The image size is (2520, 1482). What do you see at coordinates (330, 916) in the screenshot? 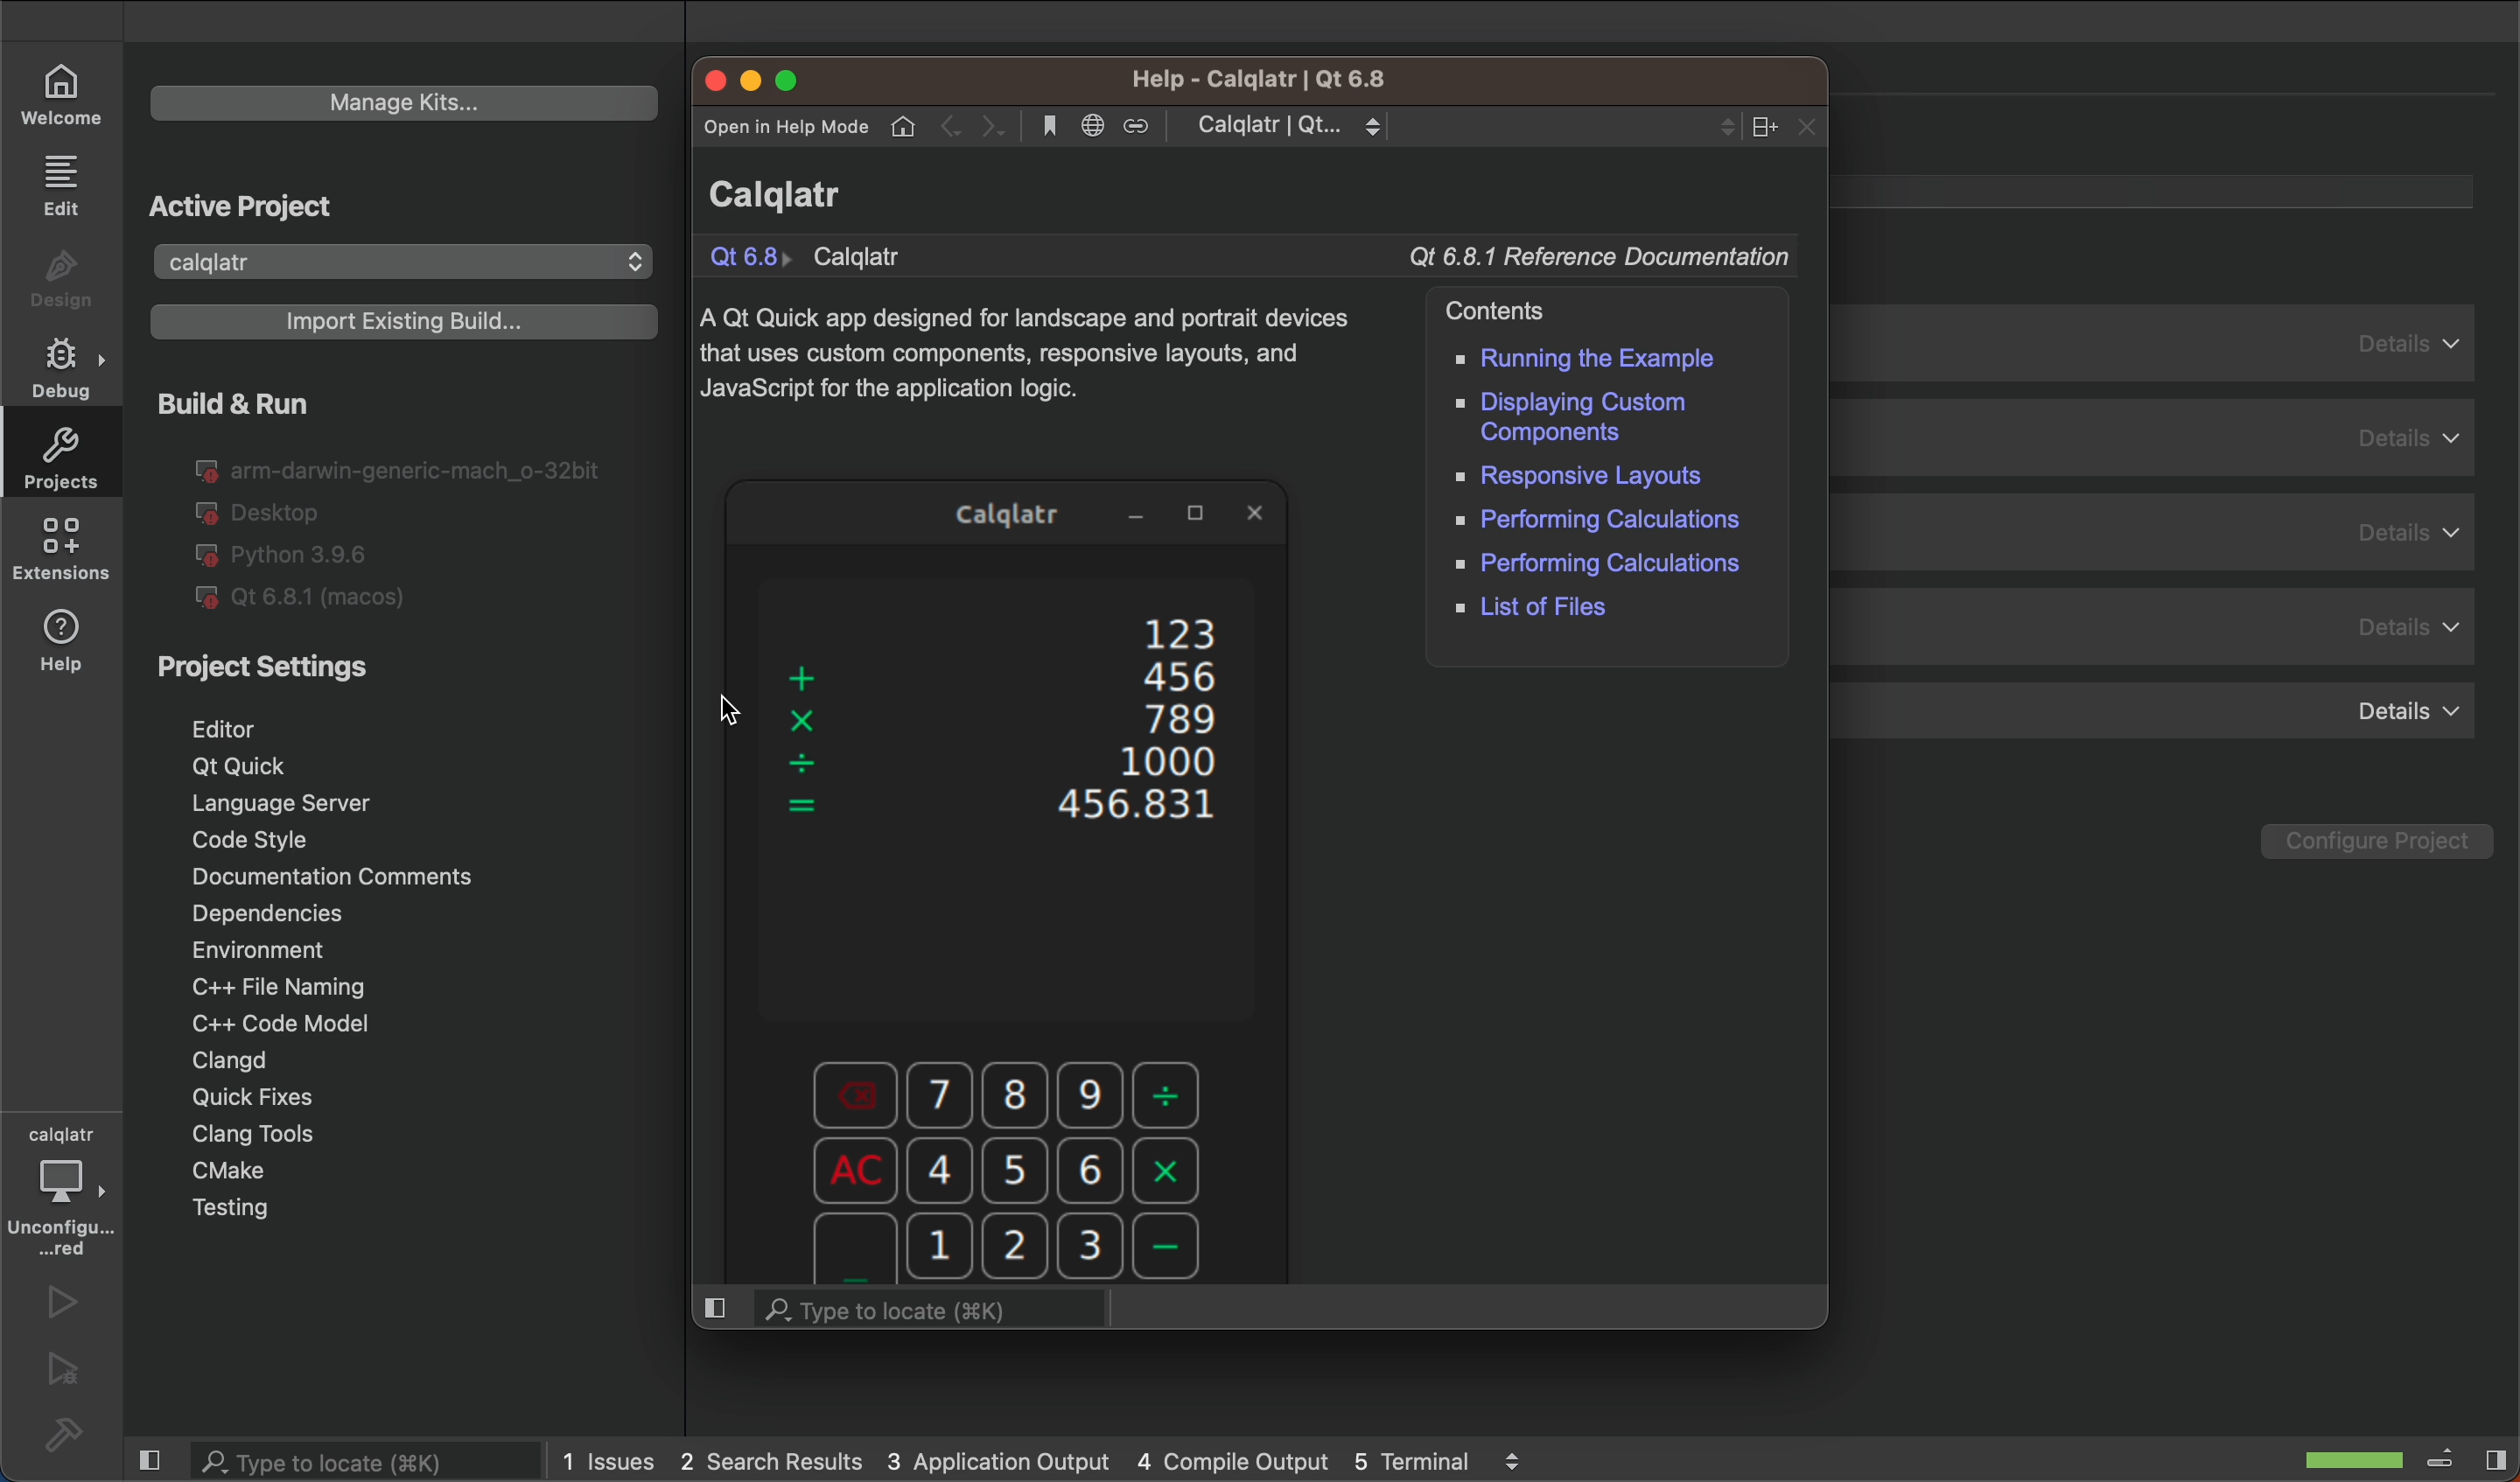
I see `dependencies` at bounding box center [330, 916].